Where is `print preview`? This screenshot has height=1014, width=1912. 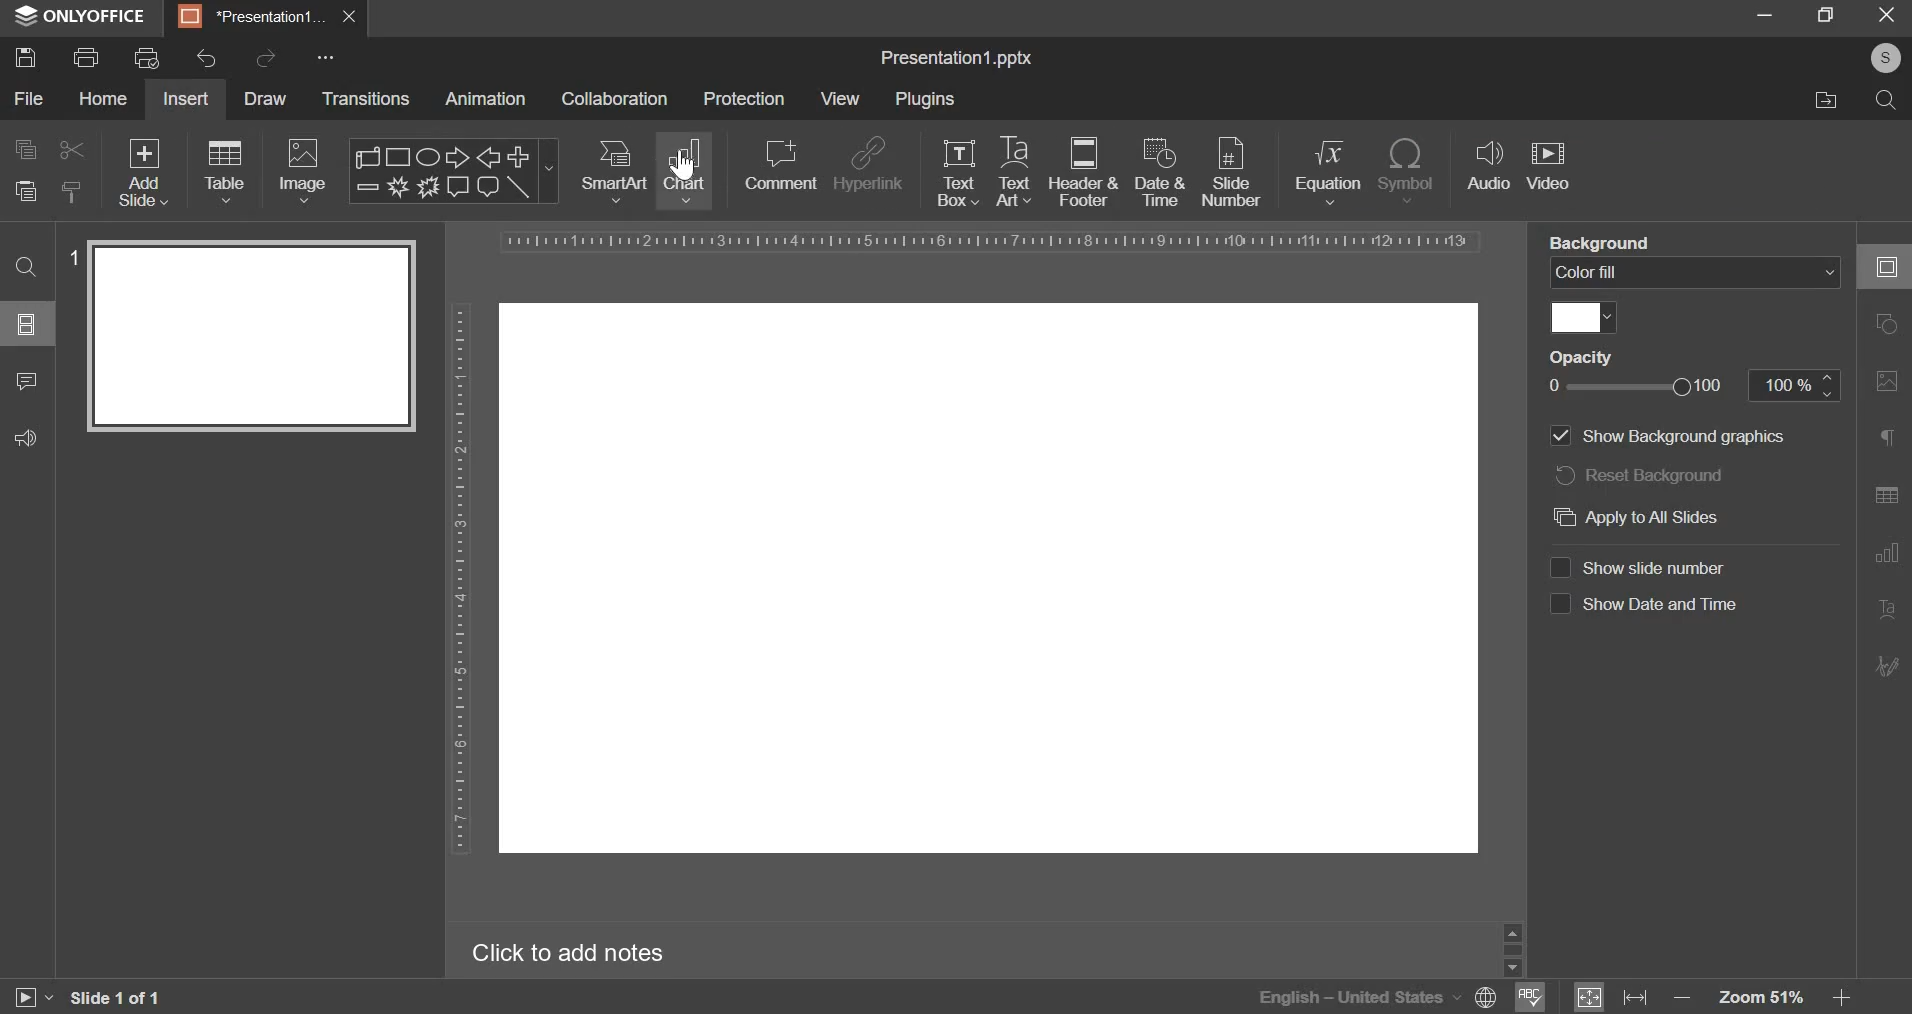 print preview is located at coordinates (147, 57).